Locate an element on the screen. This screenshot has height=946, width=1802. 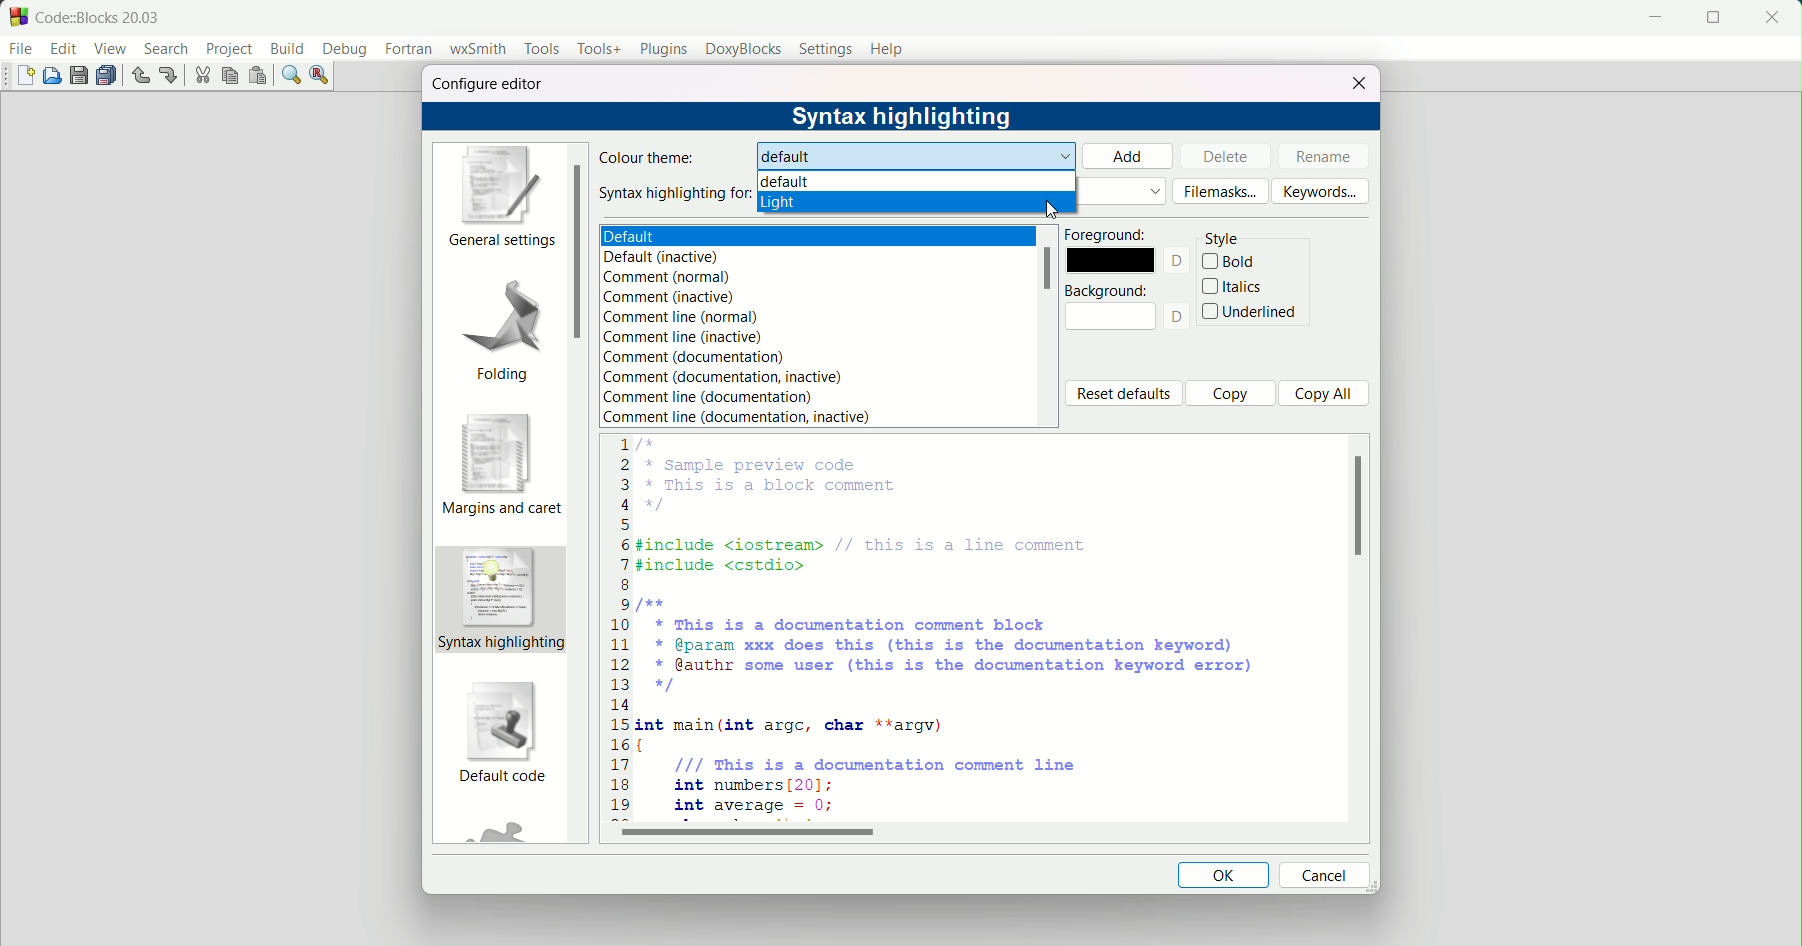
add is located at coordinates (1131, 157).